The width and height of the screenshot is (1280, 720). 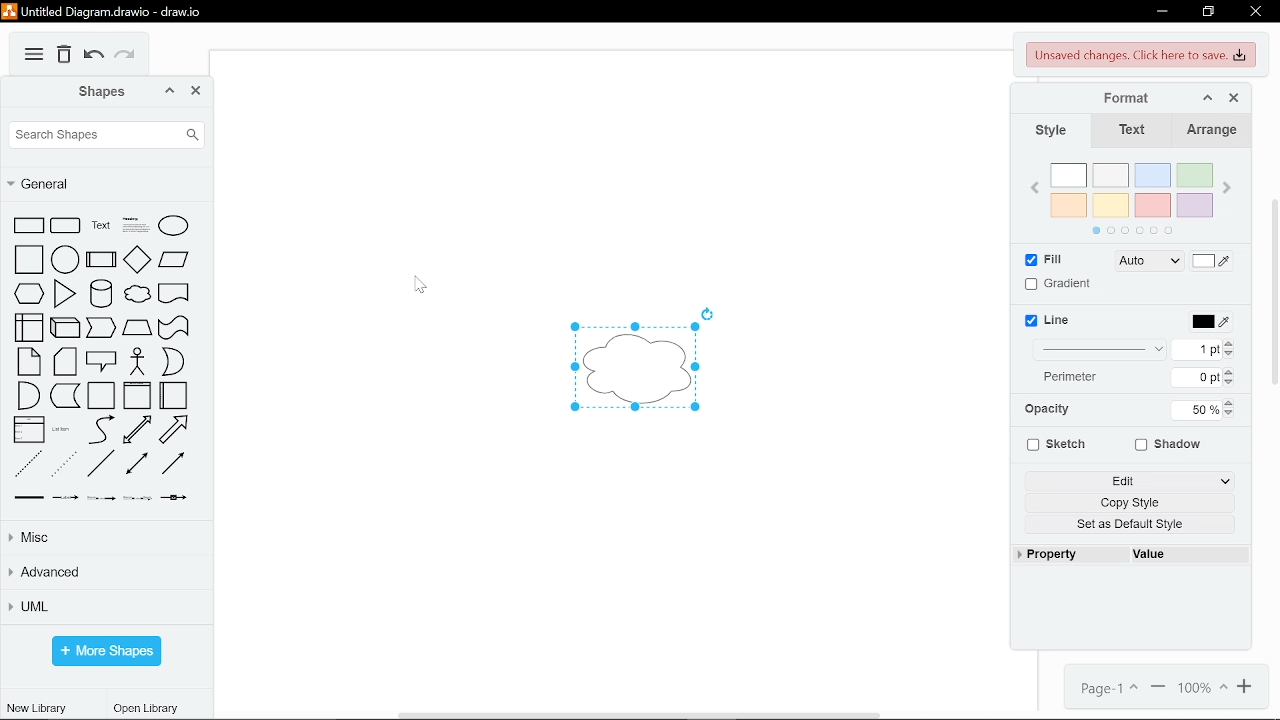 I want to click on diamond, so click(x=138, y=261).